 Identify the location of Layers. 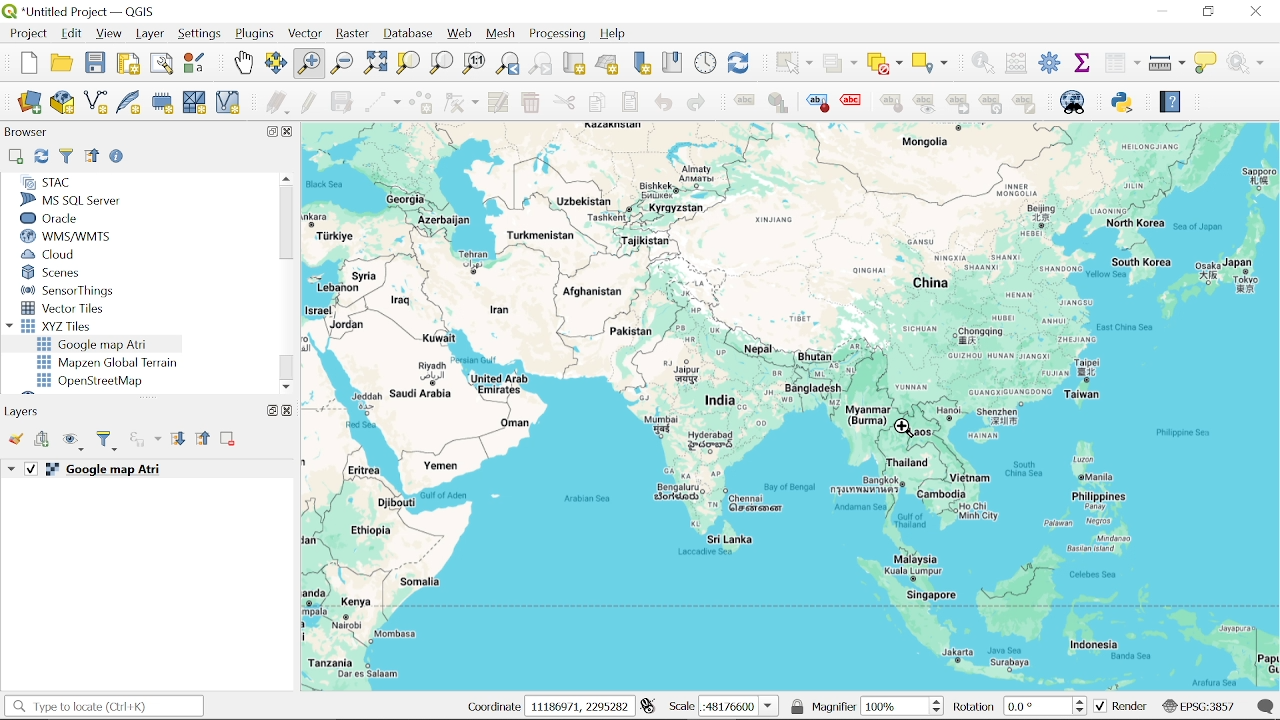
(26, 411).